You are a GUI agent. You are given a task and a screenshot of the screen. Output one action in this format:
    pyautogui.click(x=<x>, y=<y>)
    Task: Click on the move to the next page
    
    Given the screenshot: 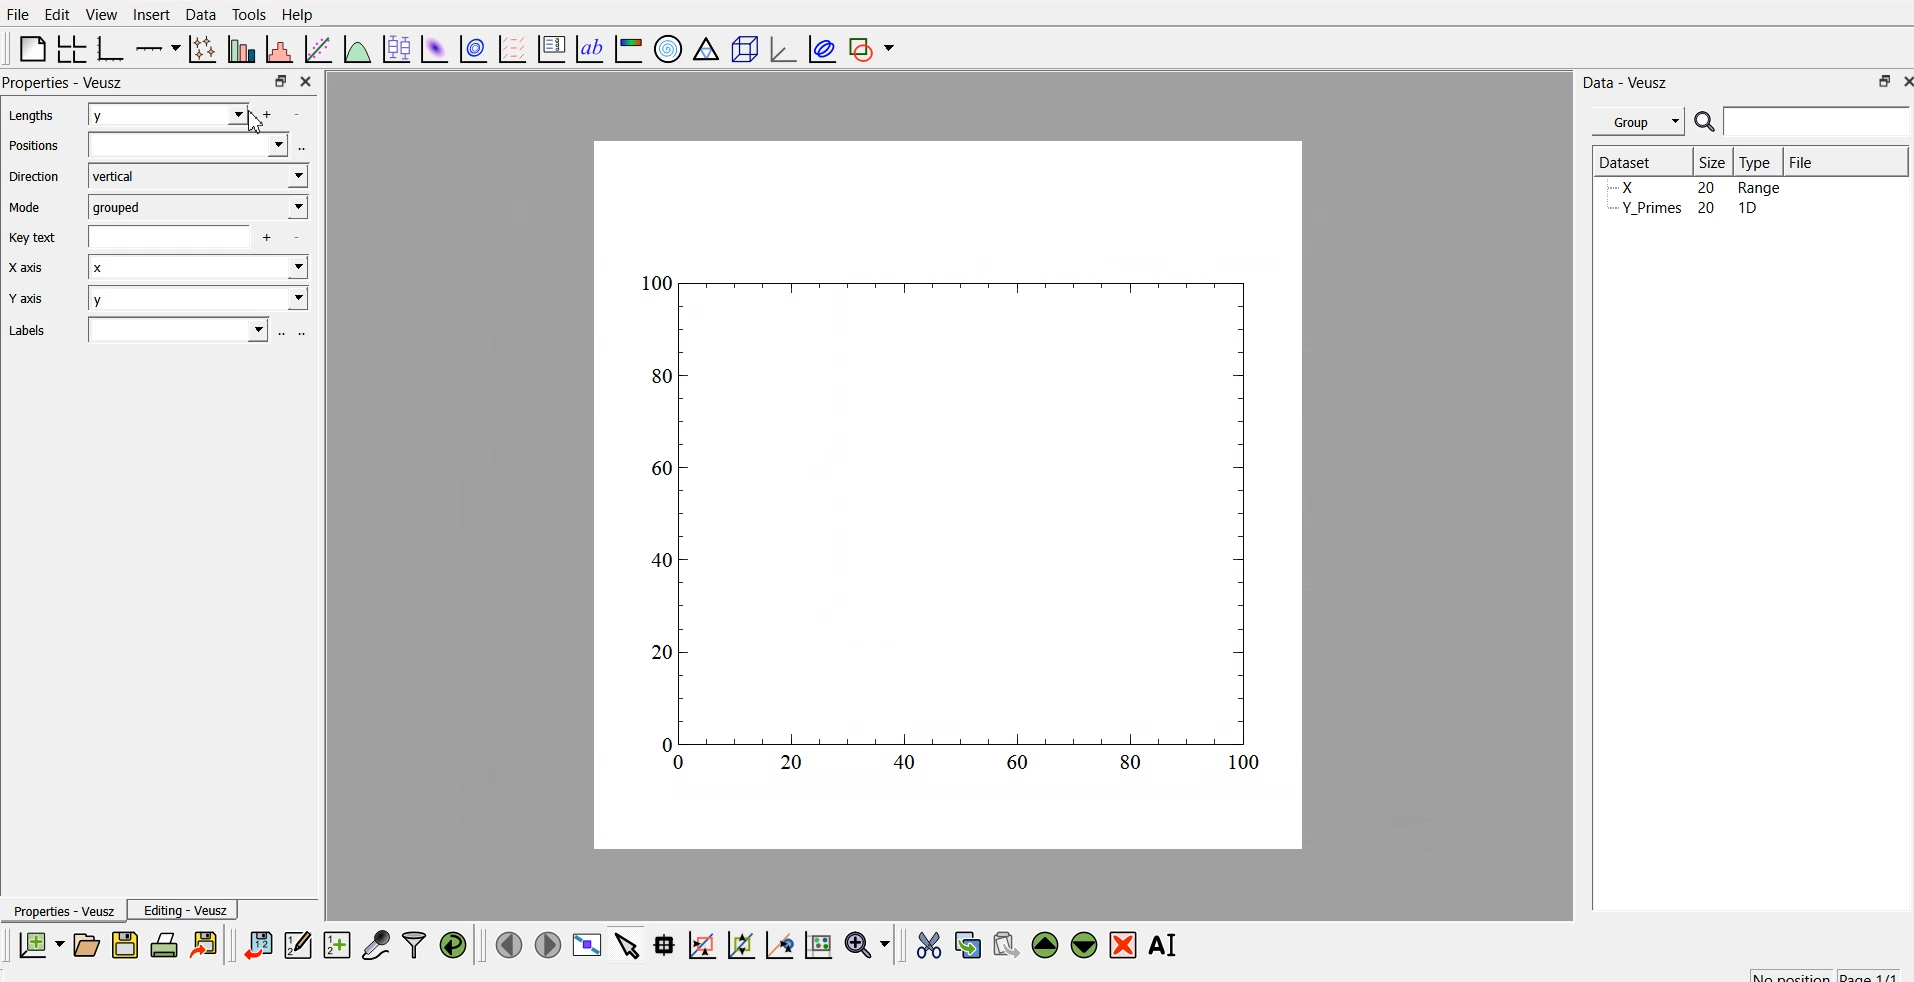 What is the action you would take?
    pyautogui.click(x=546, y=944)
    